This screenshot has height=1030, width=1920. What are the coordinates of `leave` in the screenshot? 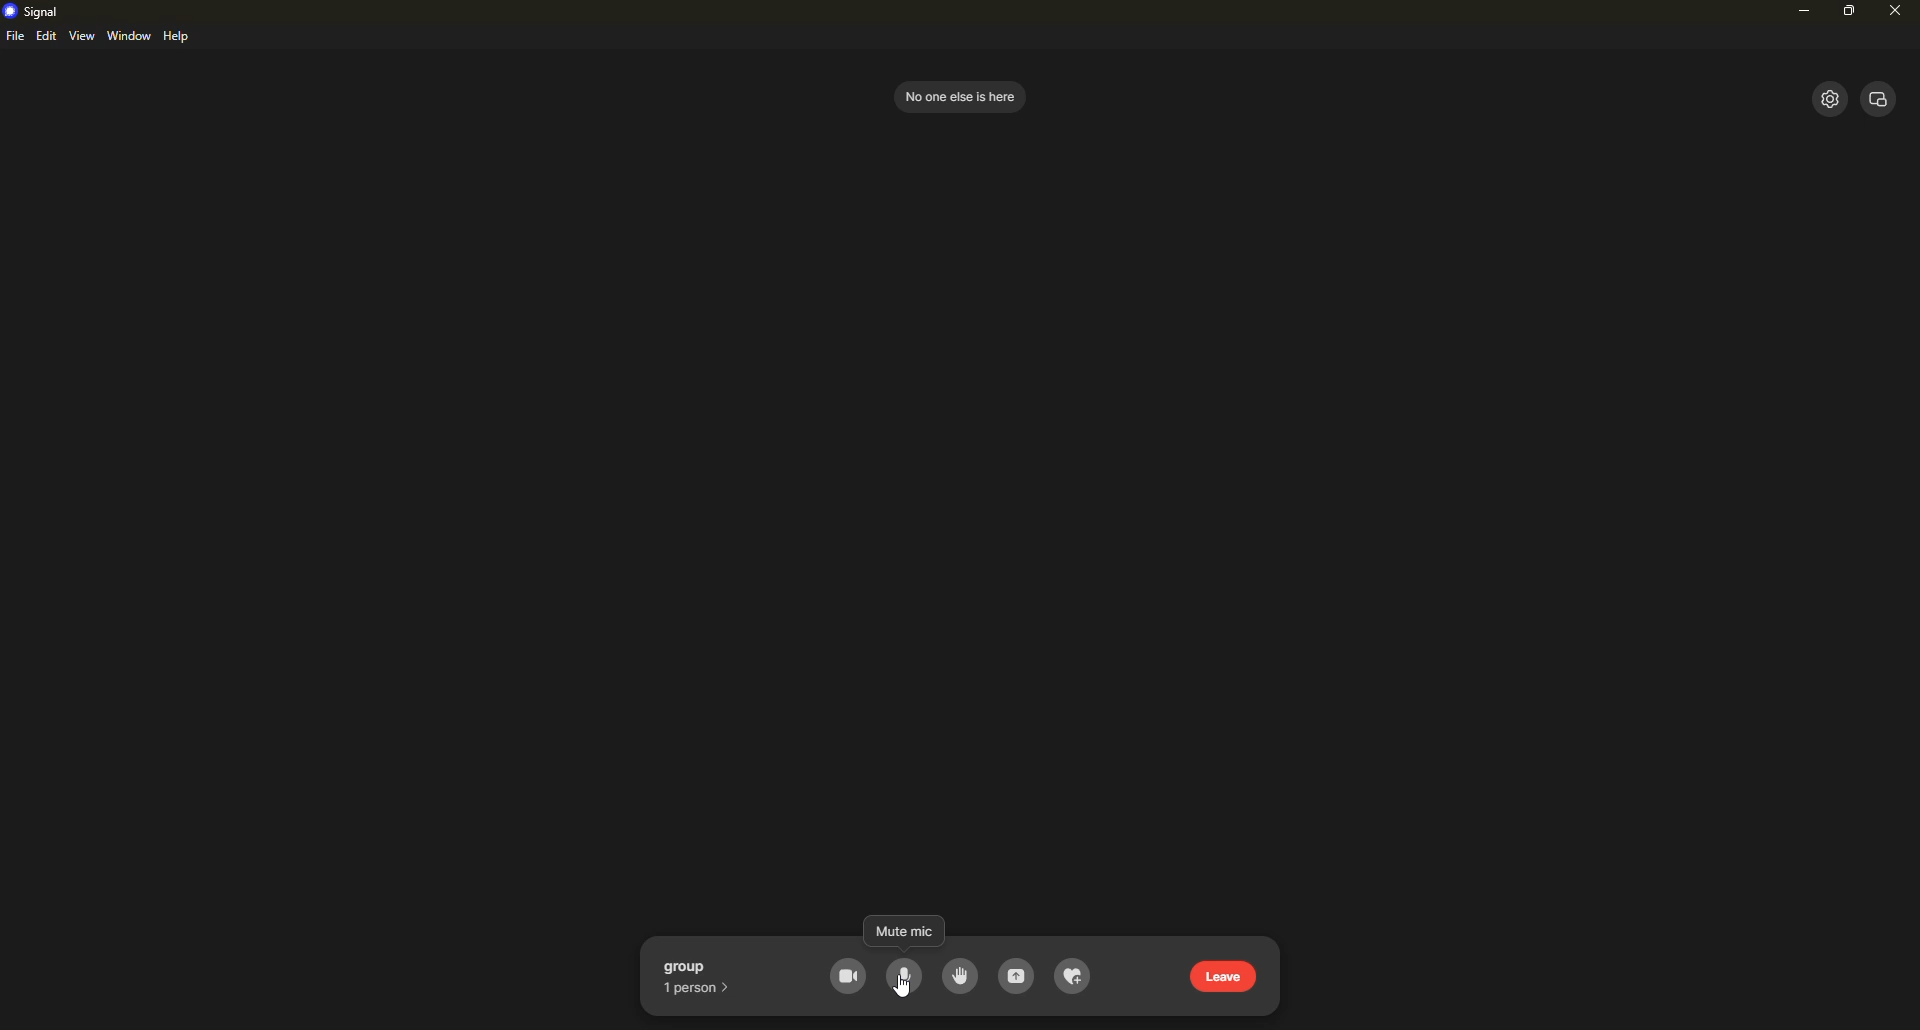 It's located at (1227, 976).